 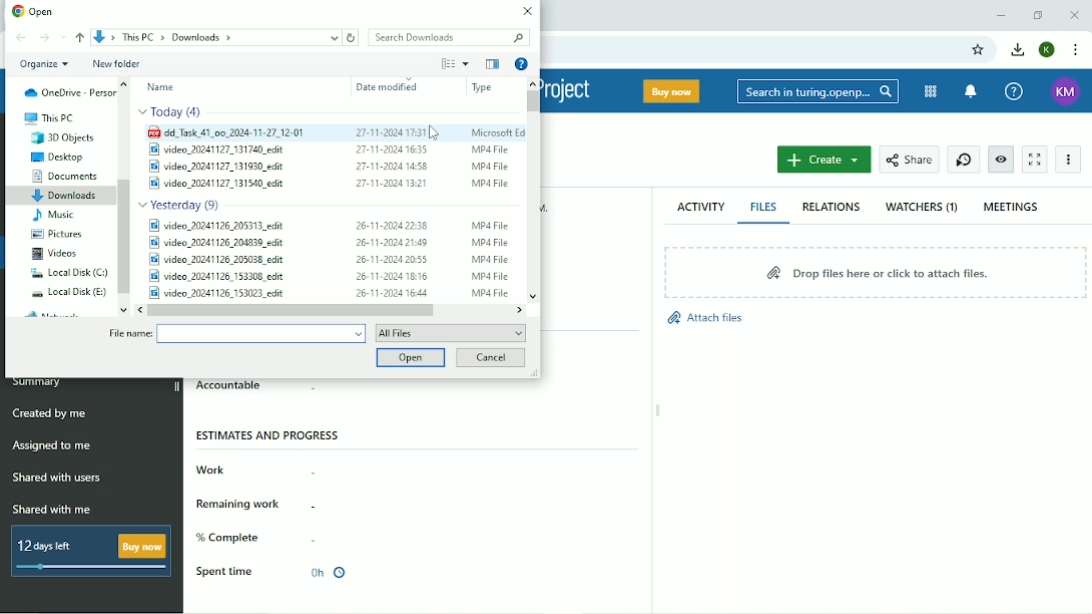 What do you see at coordinates (54, 254) in the screenshot?
I see `Videos` at bounding box center [54, 254].